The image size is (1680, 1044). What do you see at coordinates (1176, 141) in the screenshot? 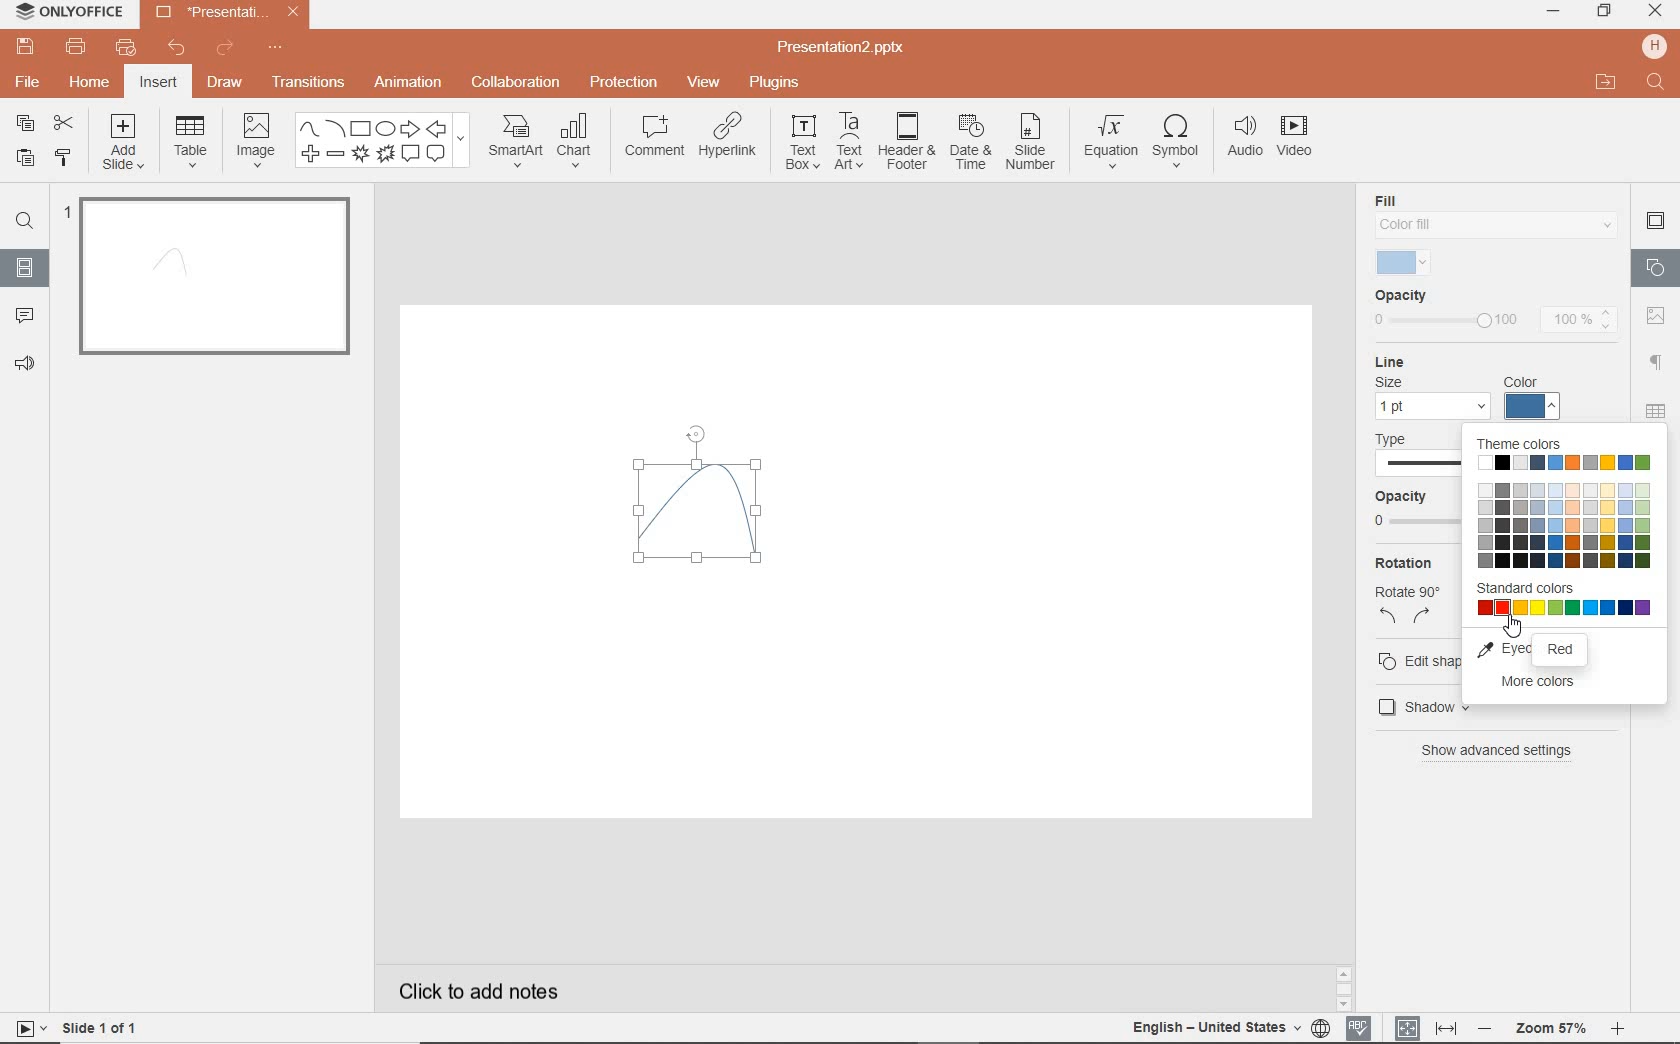
I see `SYMBOL` at bounding box center [1176, 141].